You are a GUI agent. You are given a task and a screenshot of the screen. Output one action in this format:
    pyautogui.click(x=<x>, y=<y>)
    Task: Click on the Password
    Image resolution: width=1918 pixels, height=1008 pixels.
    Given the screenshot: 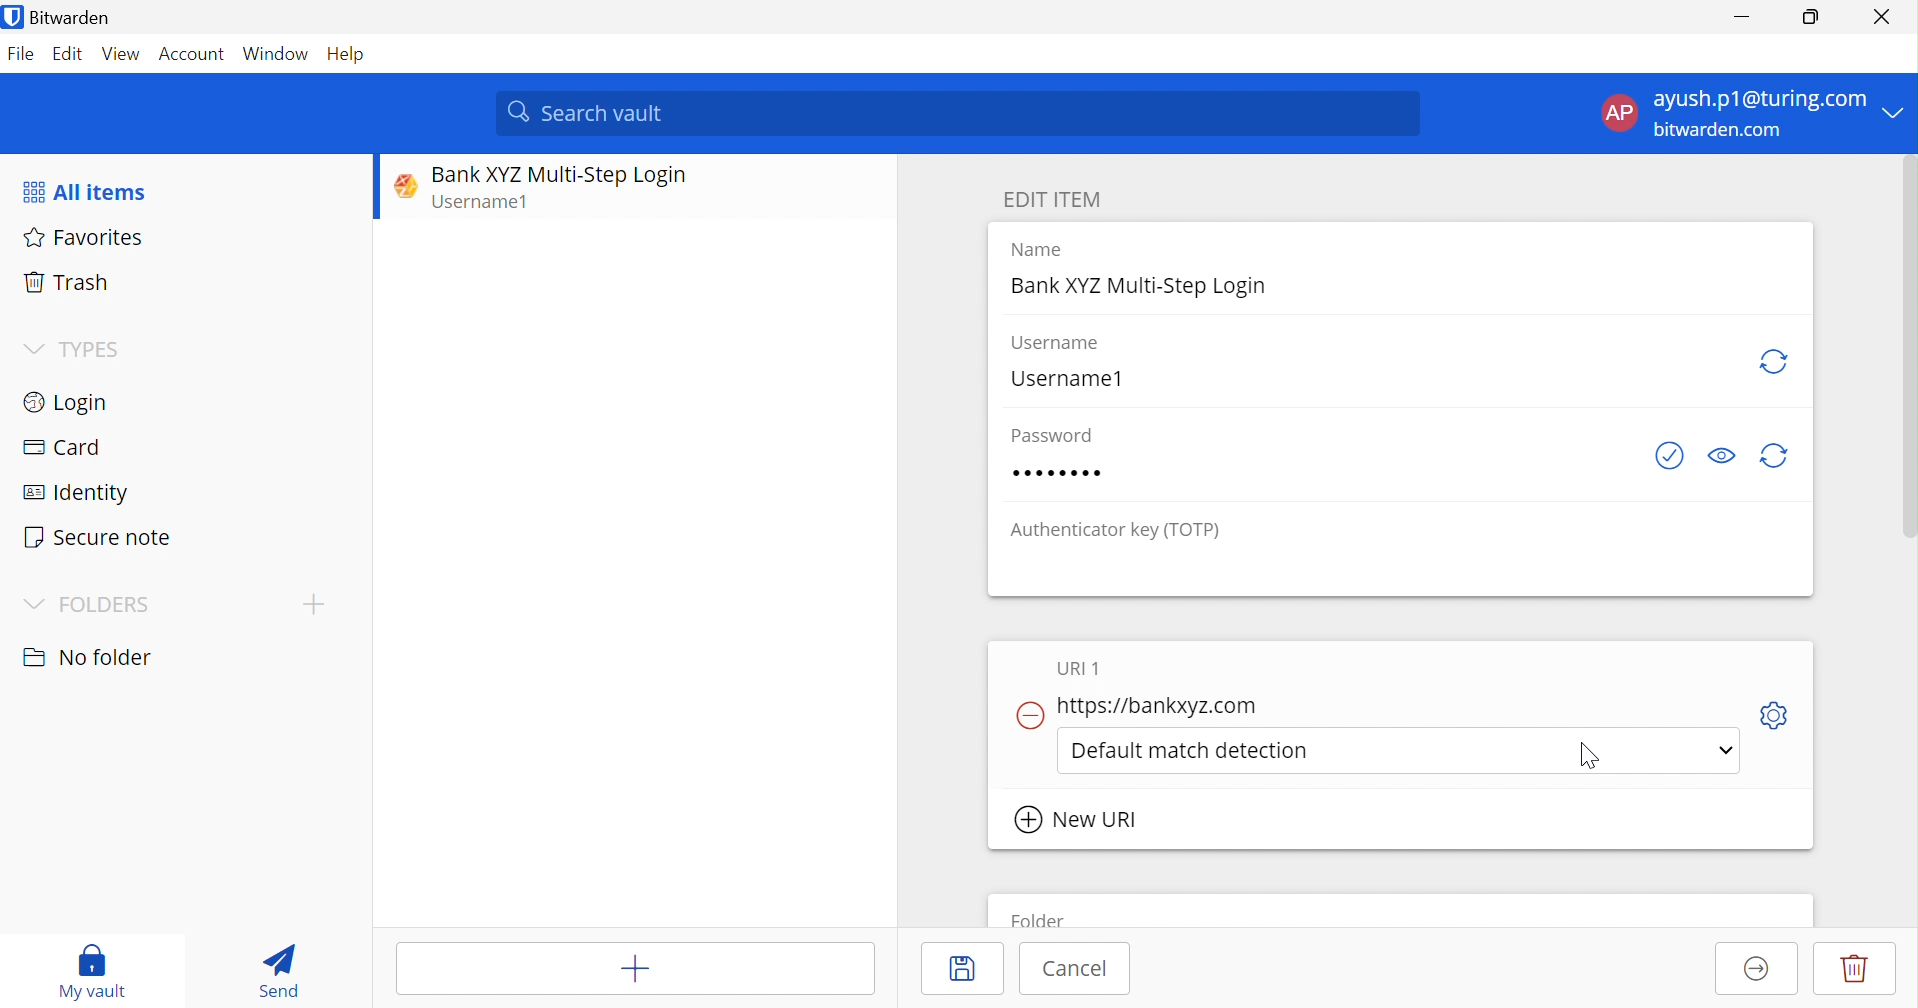 What is the action you would take?
    pyautogui.click(x=1056, y=436)
    